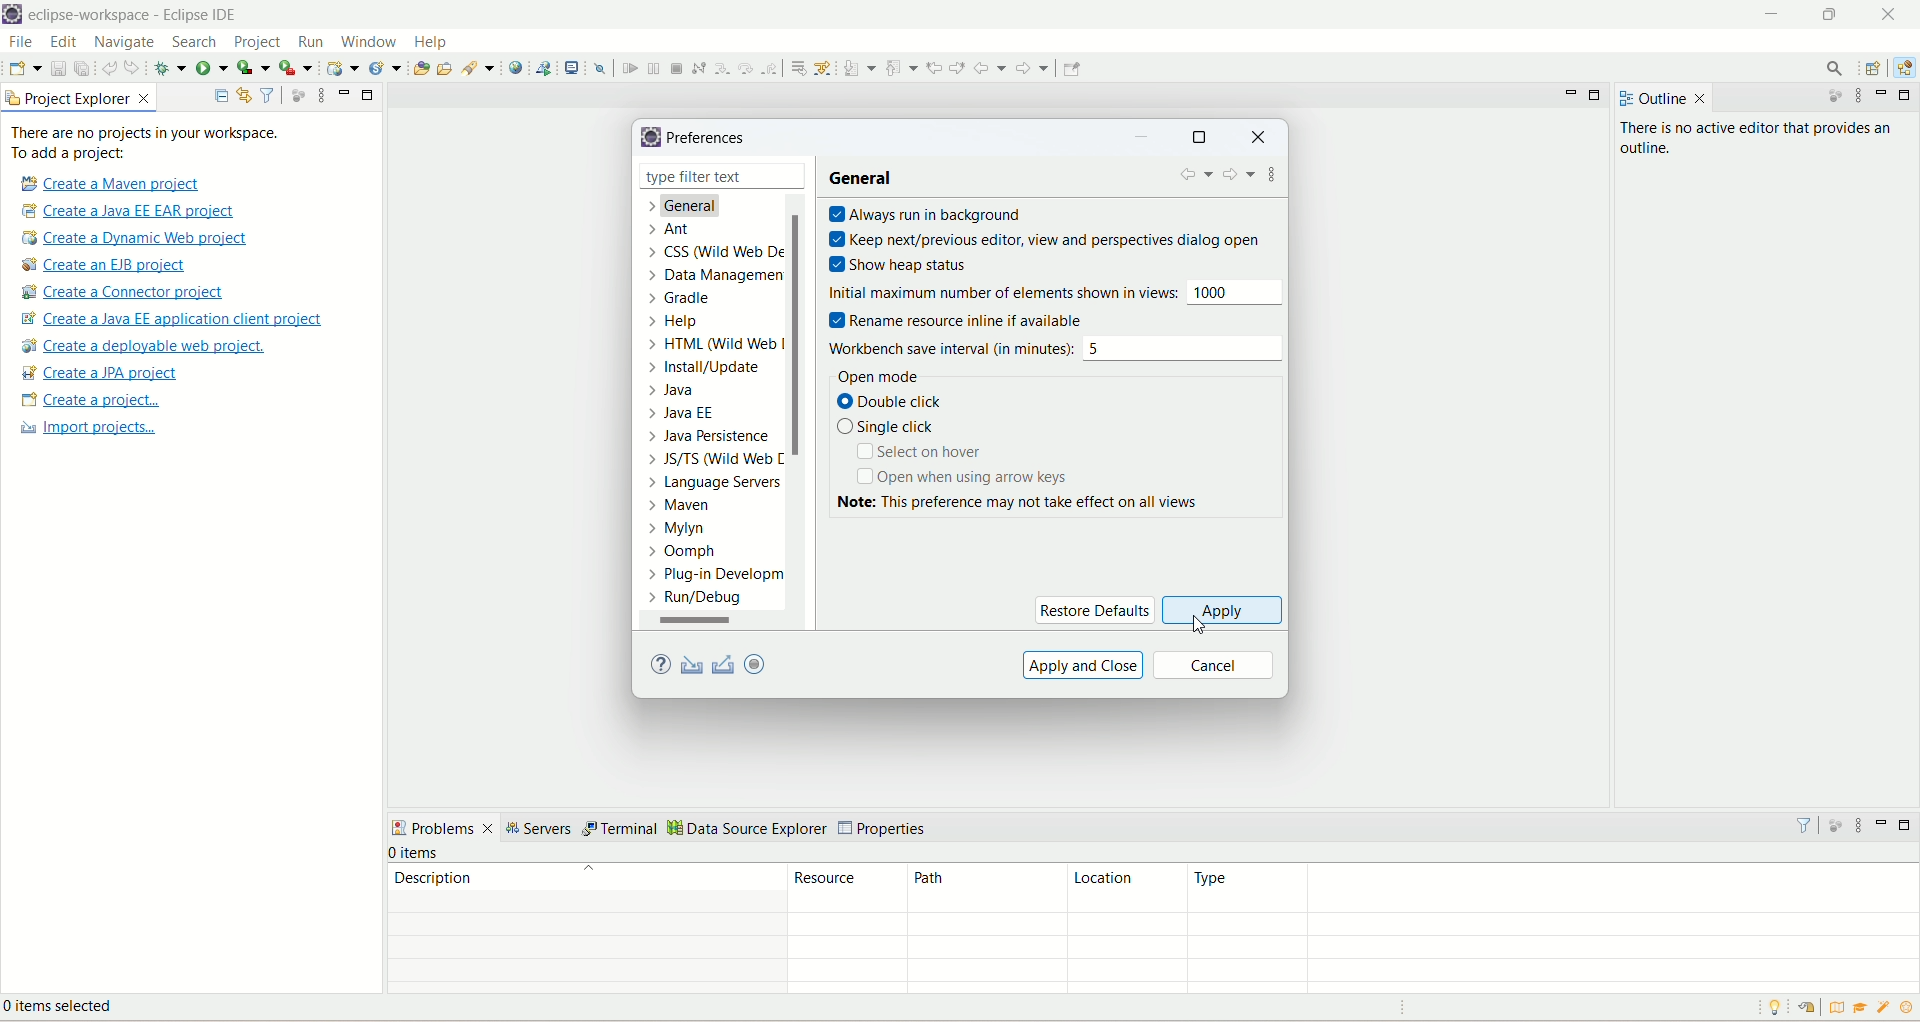  I want to click on There are no projects in your workspace. To add a project:, so click(146, 143).